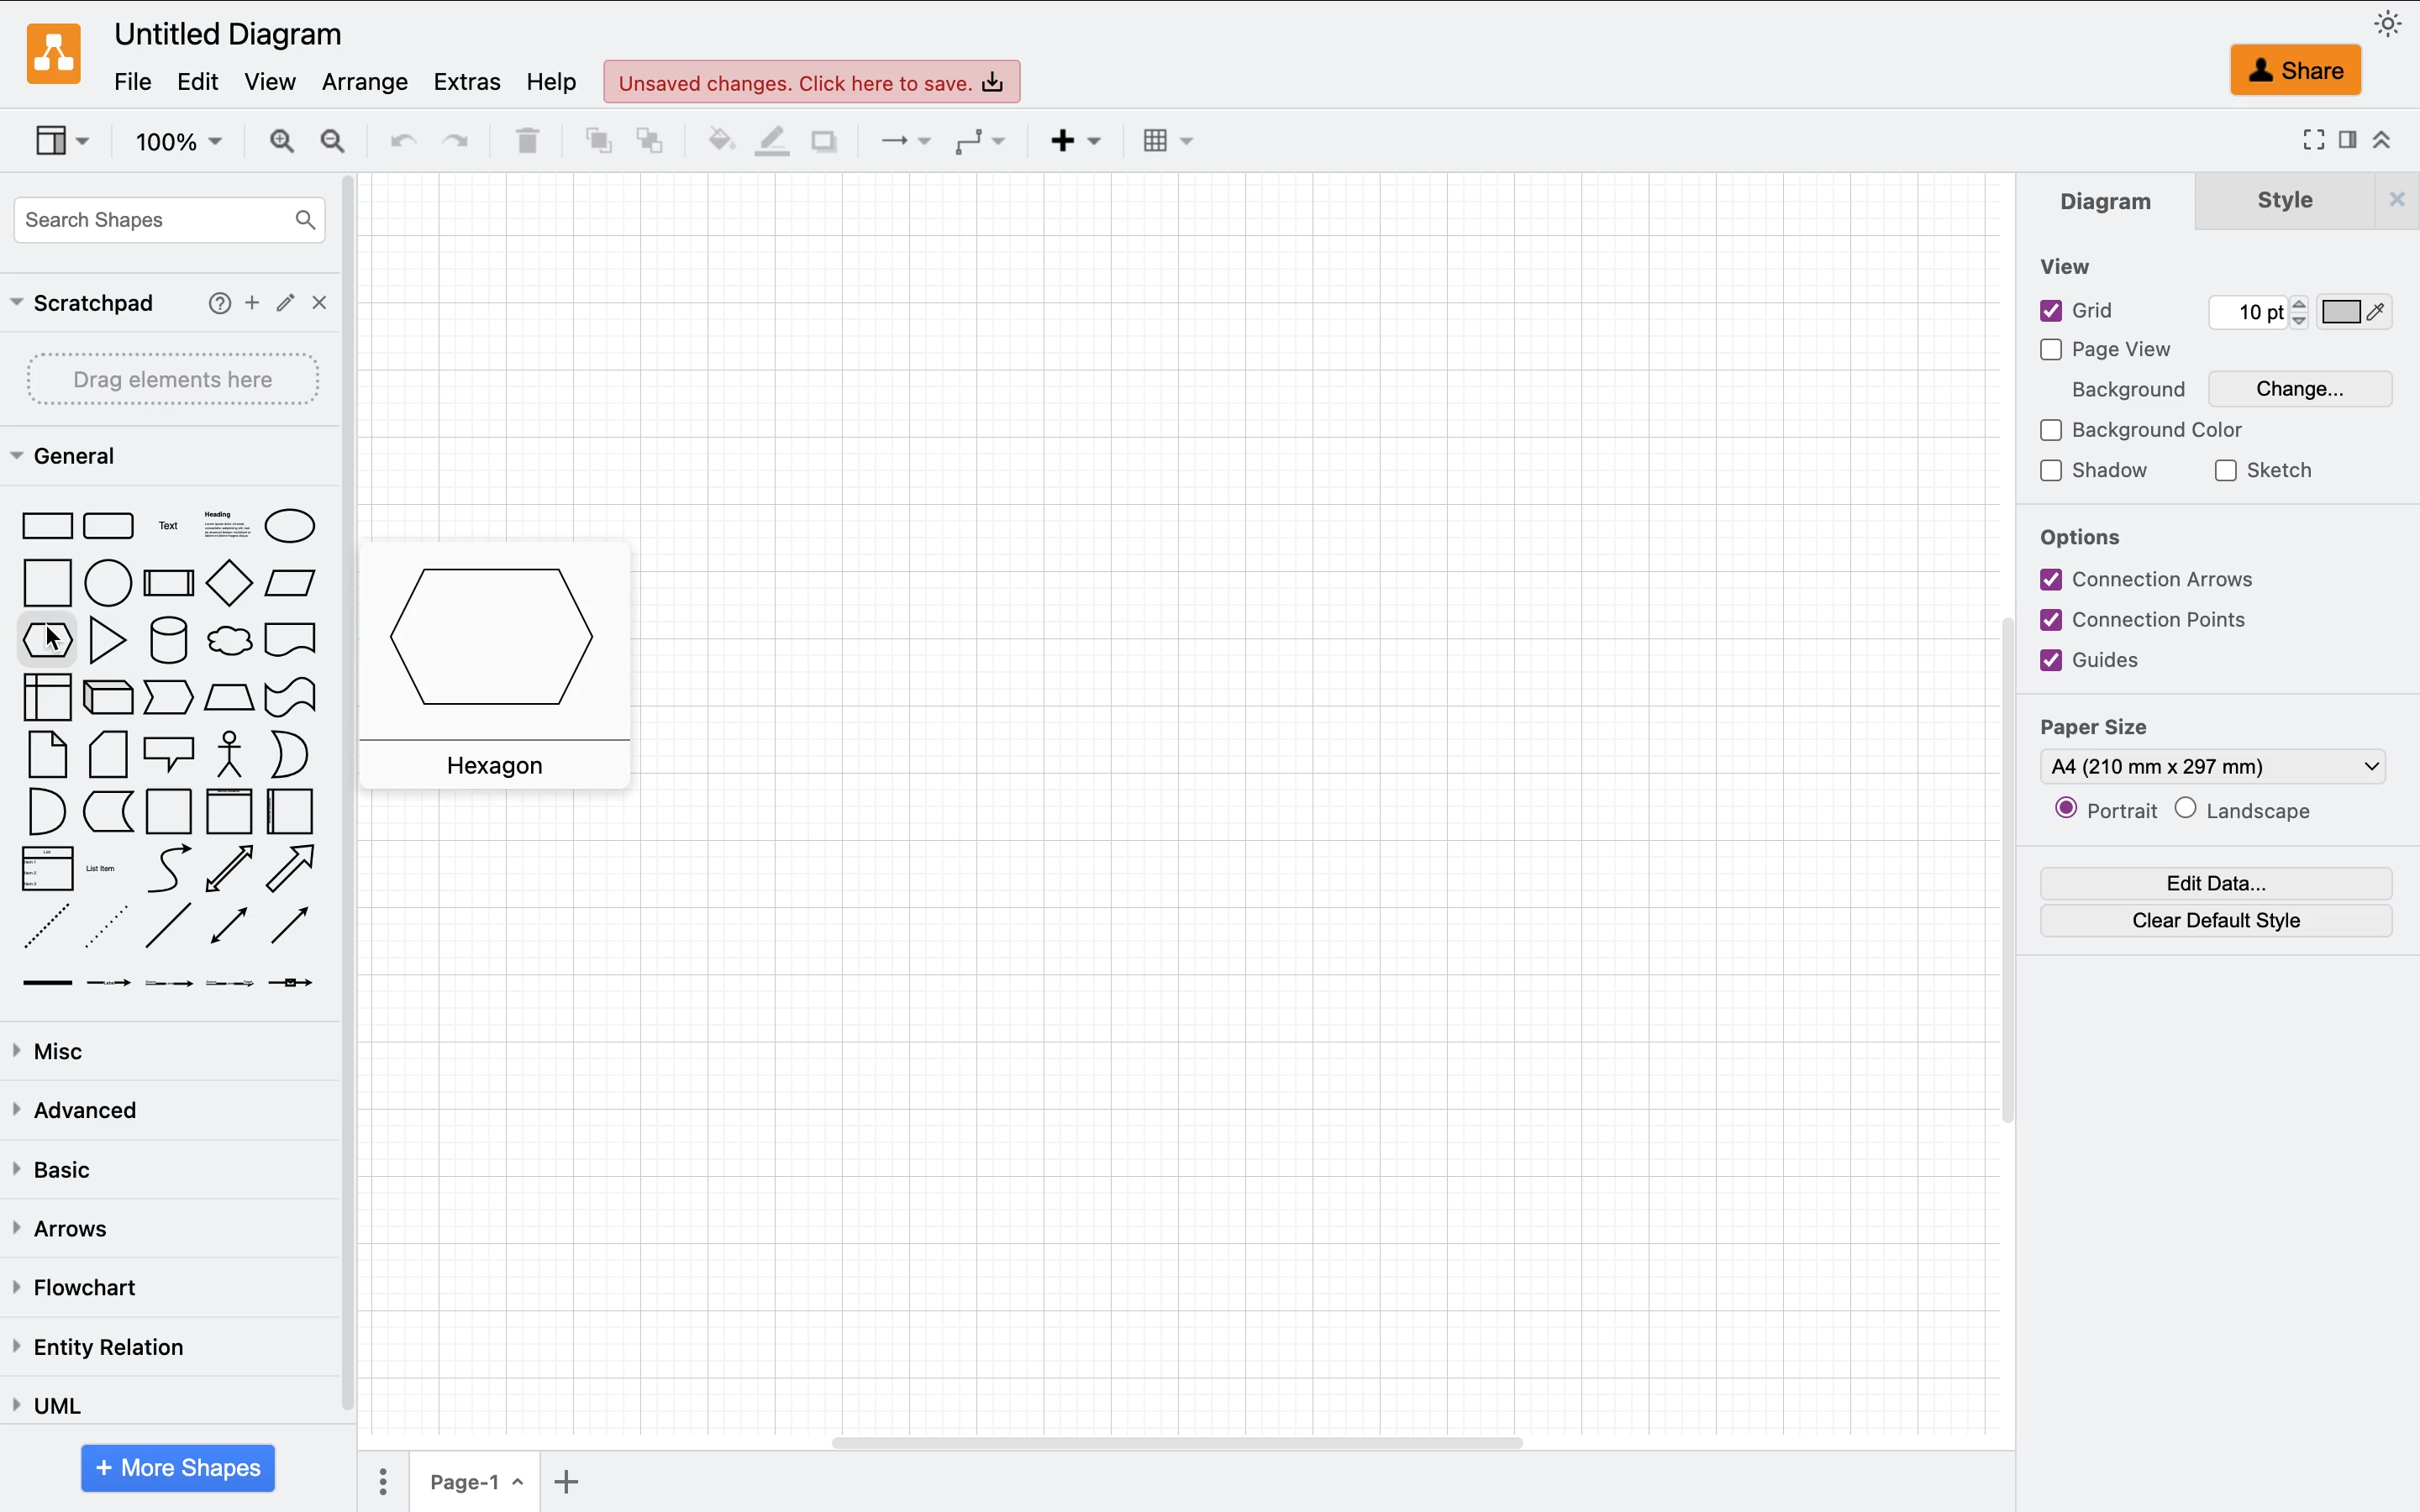 The width and height of the screenshot is (2420, 1512). What do you see at coordinates (46, 809) in the screenshot?
I see `and` at bounding box center [46, 809].